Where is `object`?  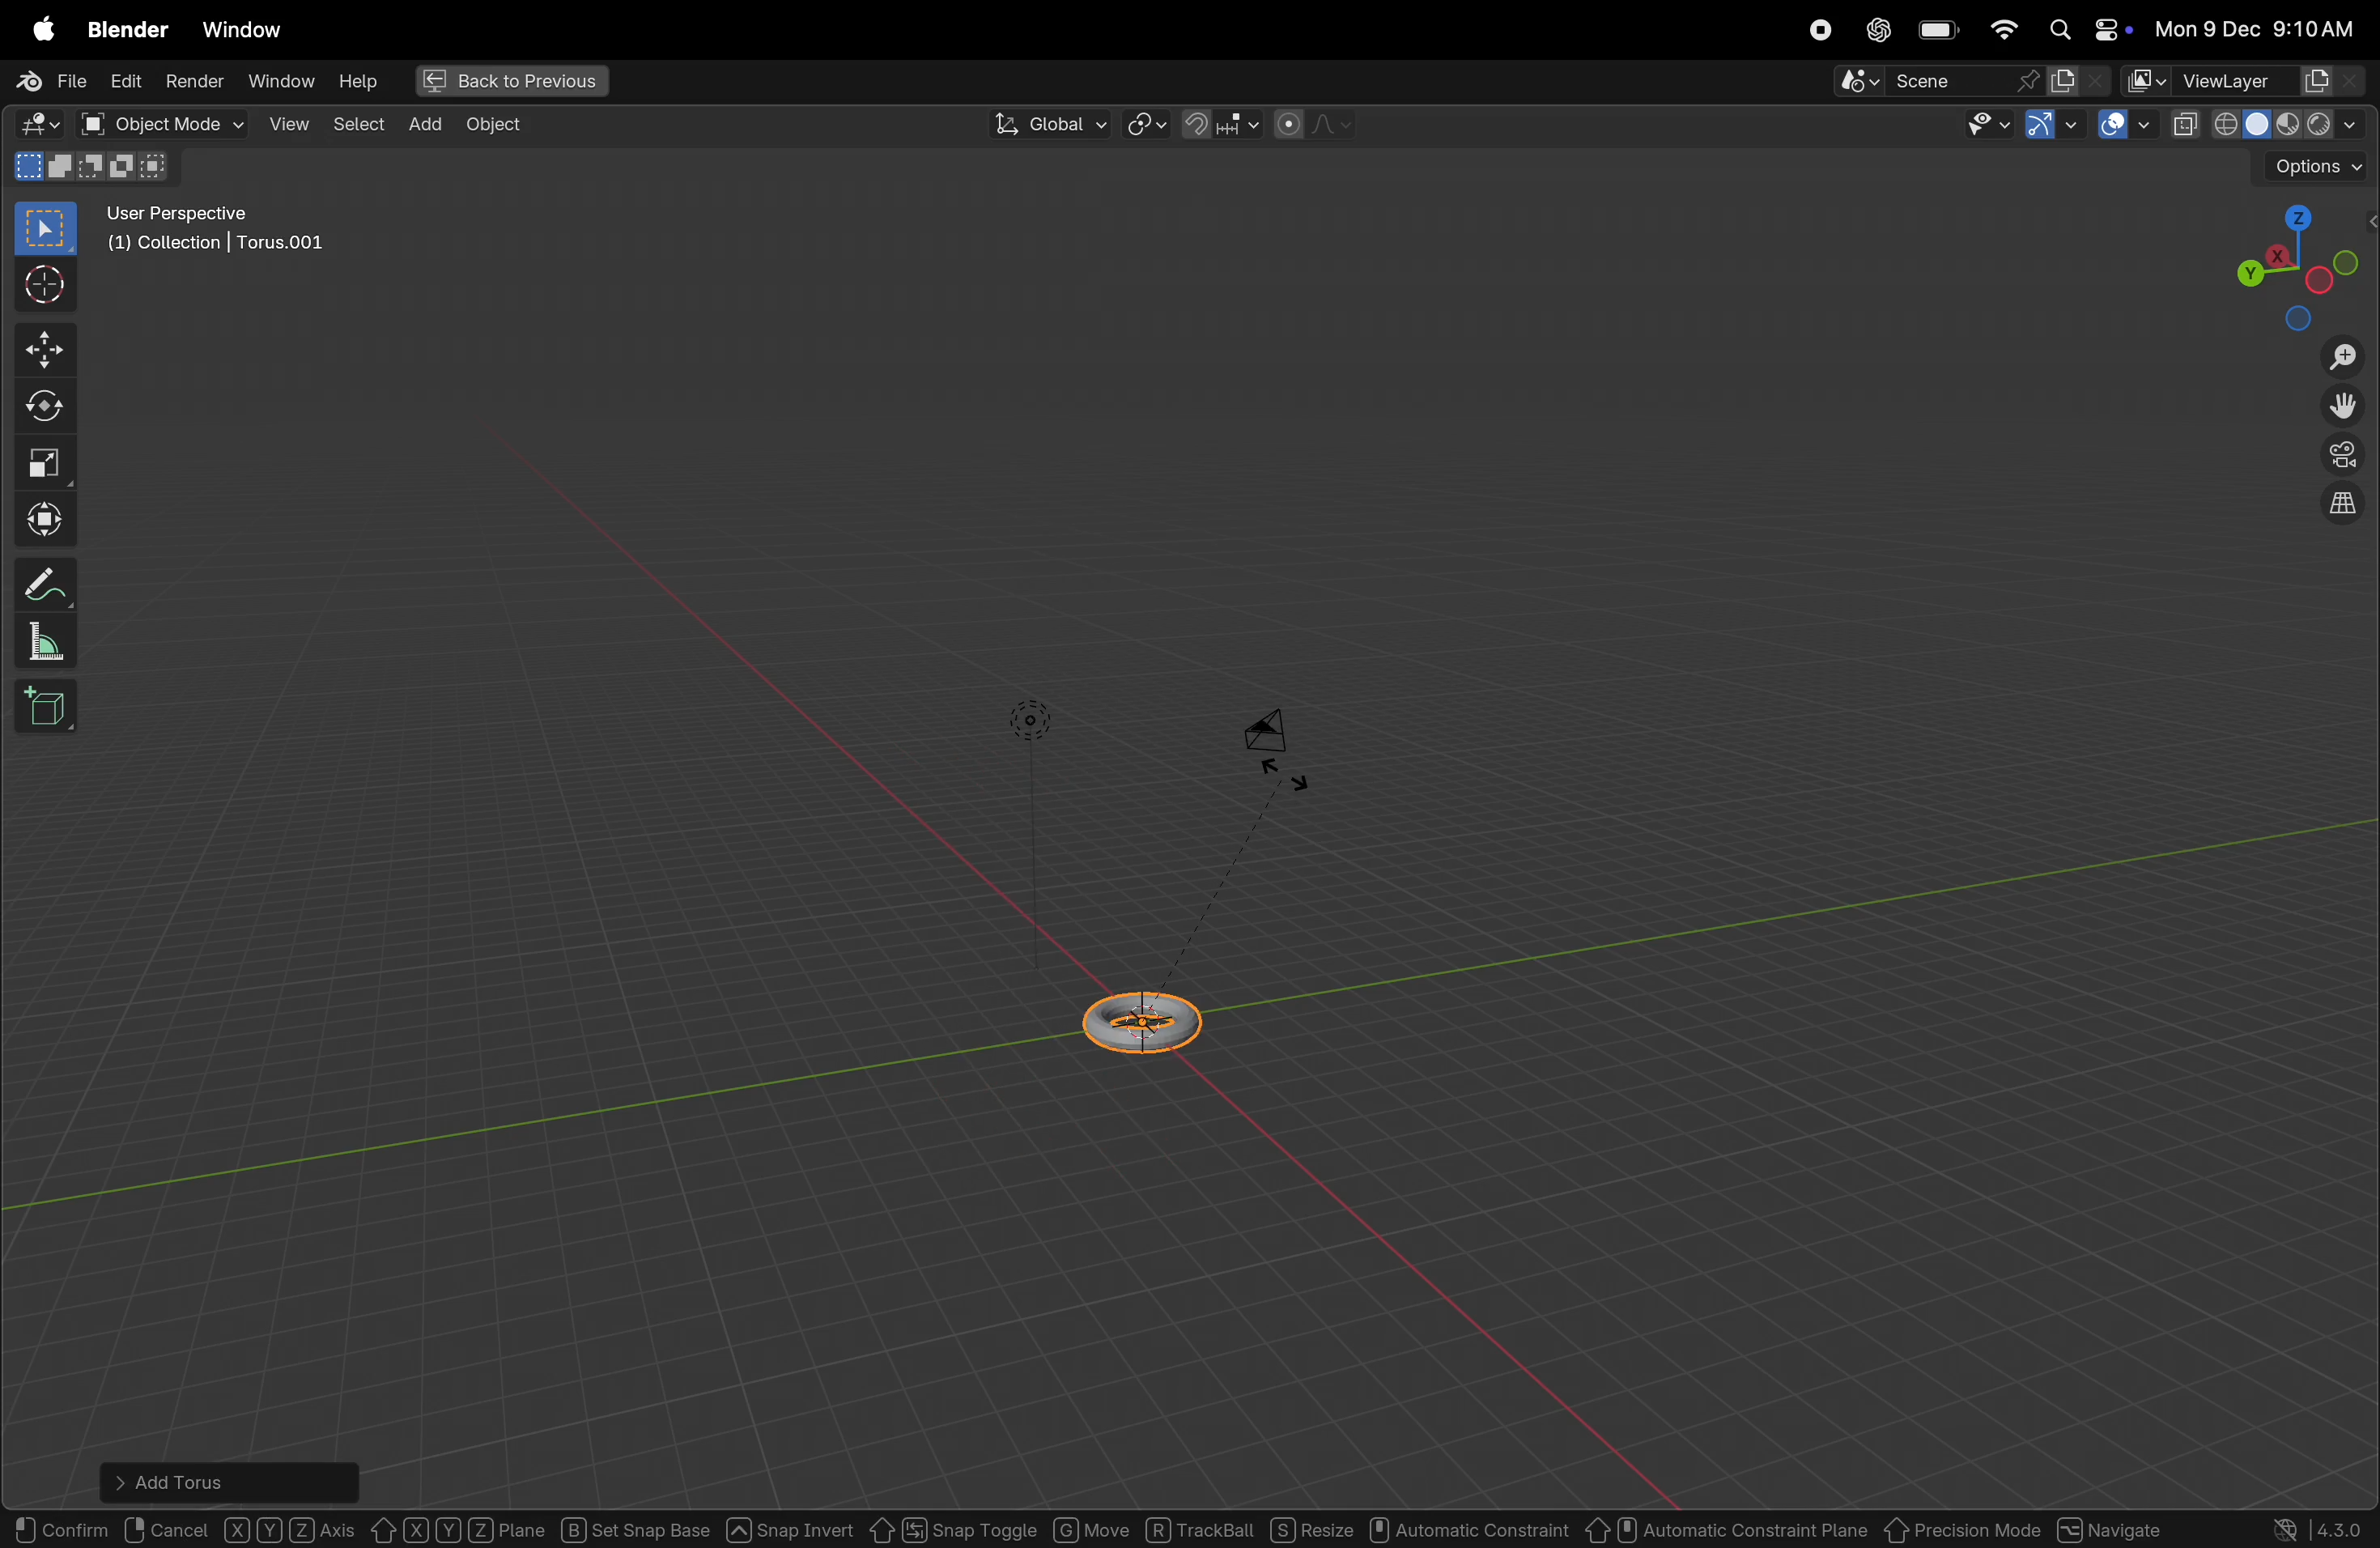
object is located at coordinates (494, 125).